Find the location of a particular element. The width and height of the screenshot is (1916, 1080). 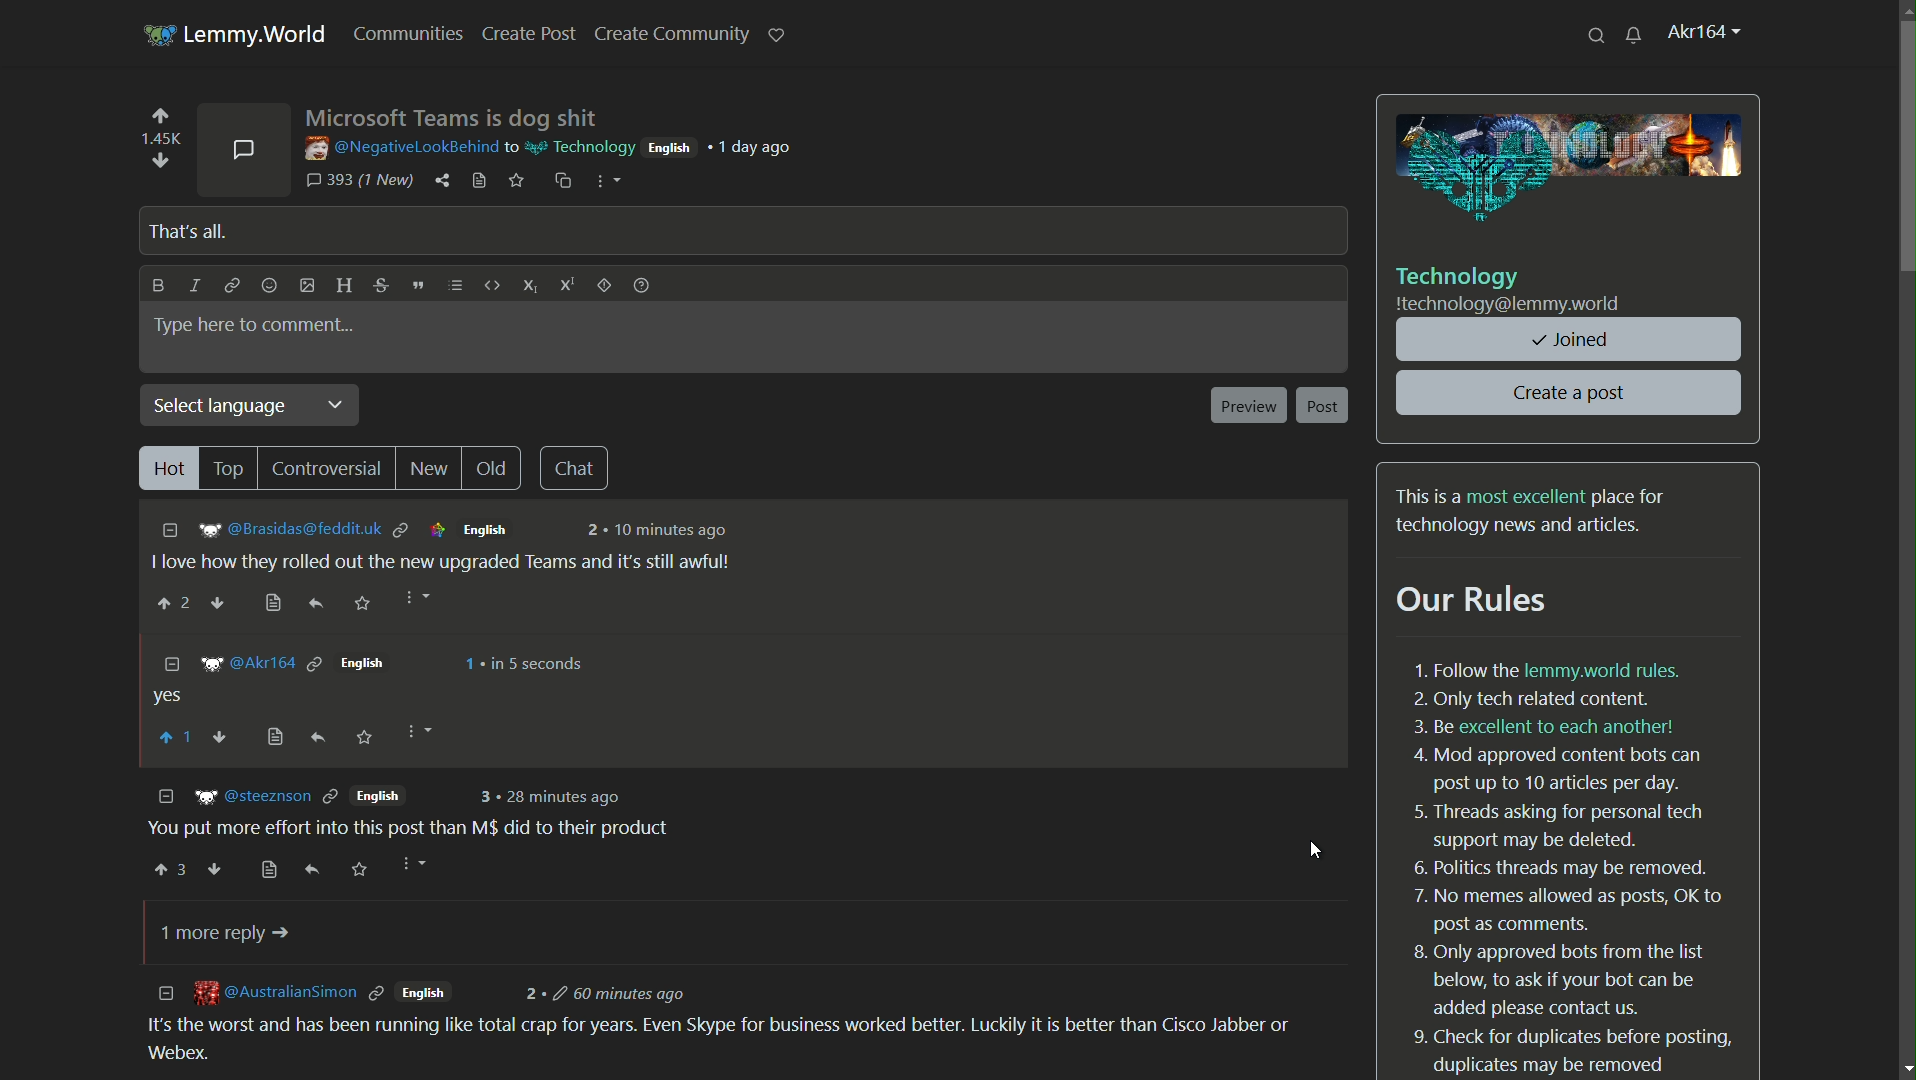

preview is located at coordinates (1247, 406).